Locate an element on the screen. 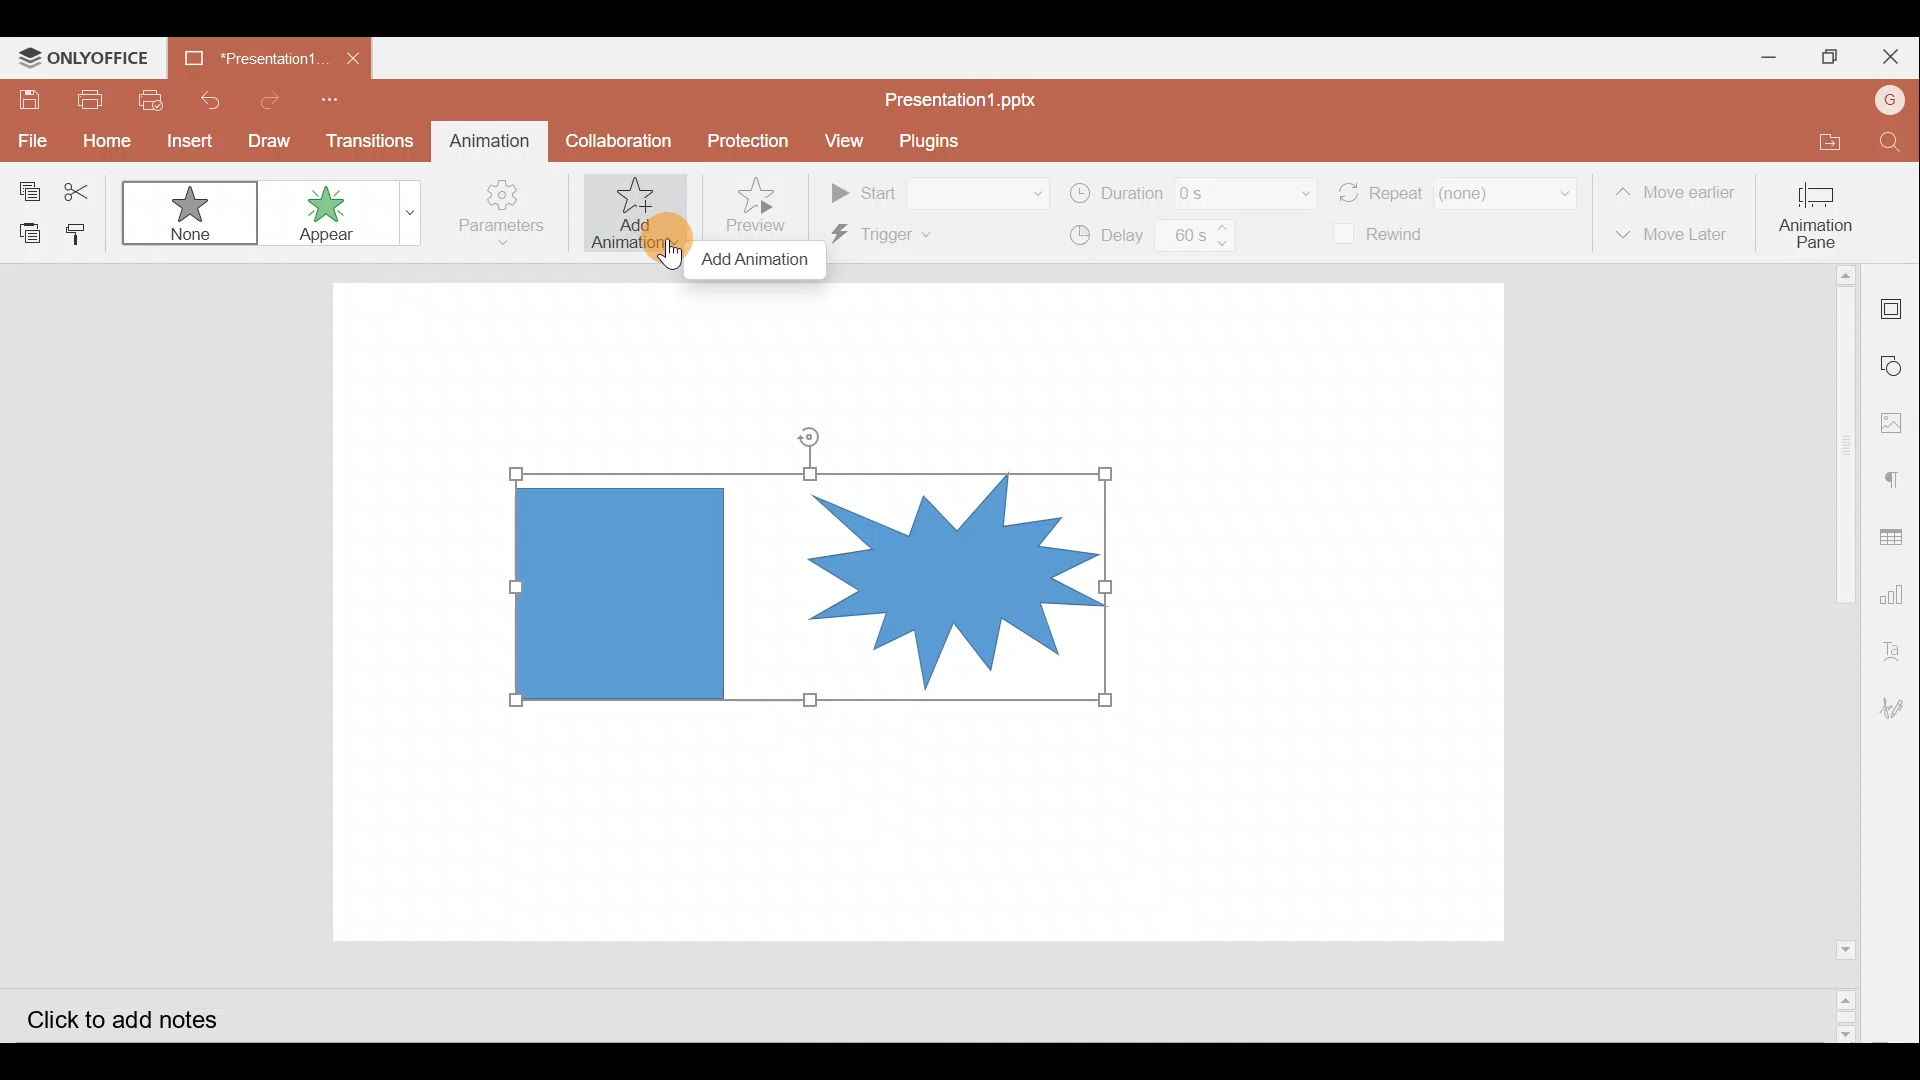 The image size is (1920, 1080). Close document is located at coordinates (354, 58).